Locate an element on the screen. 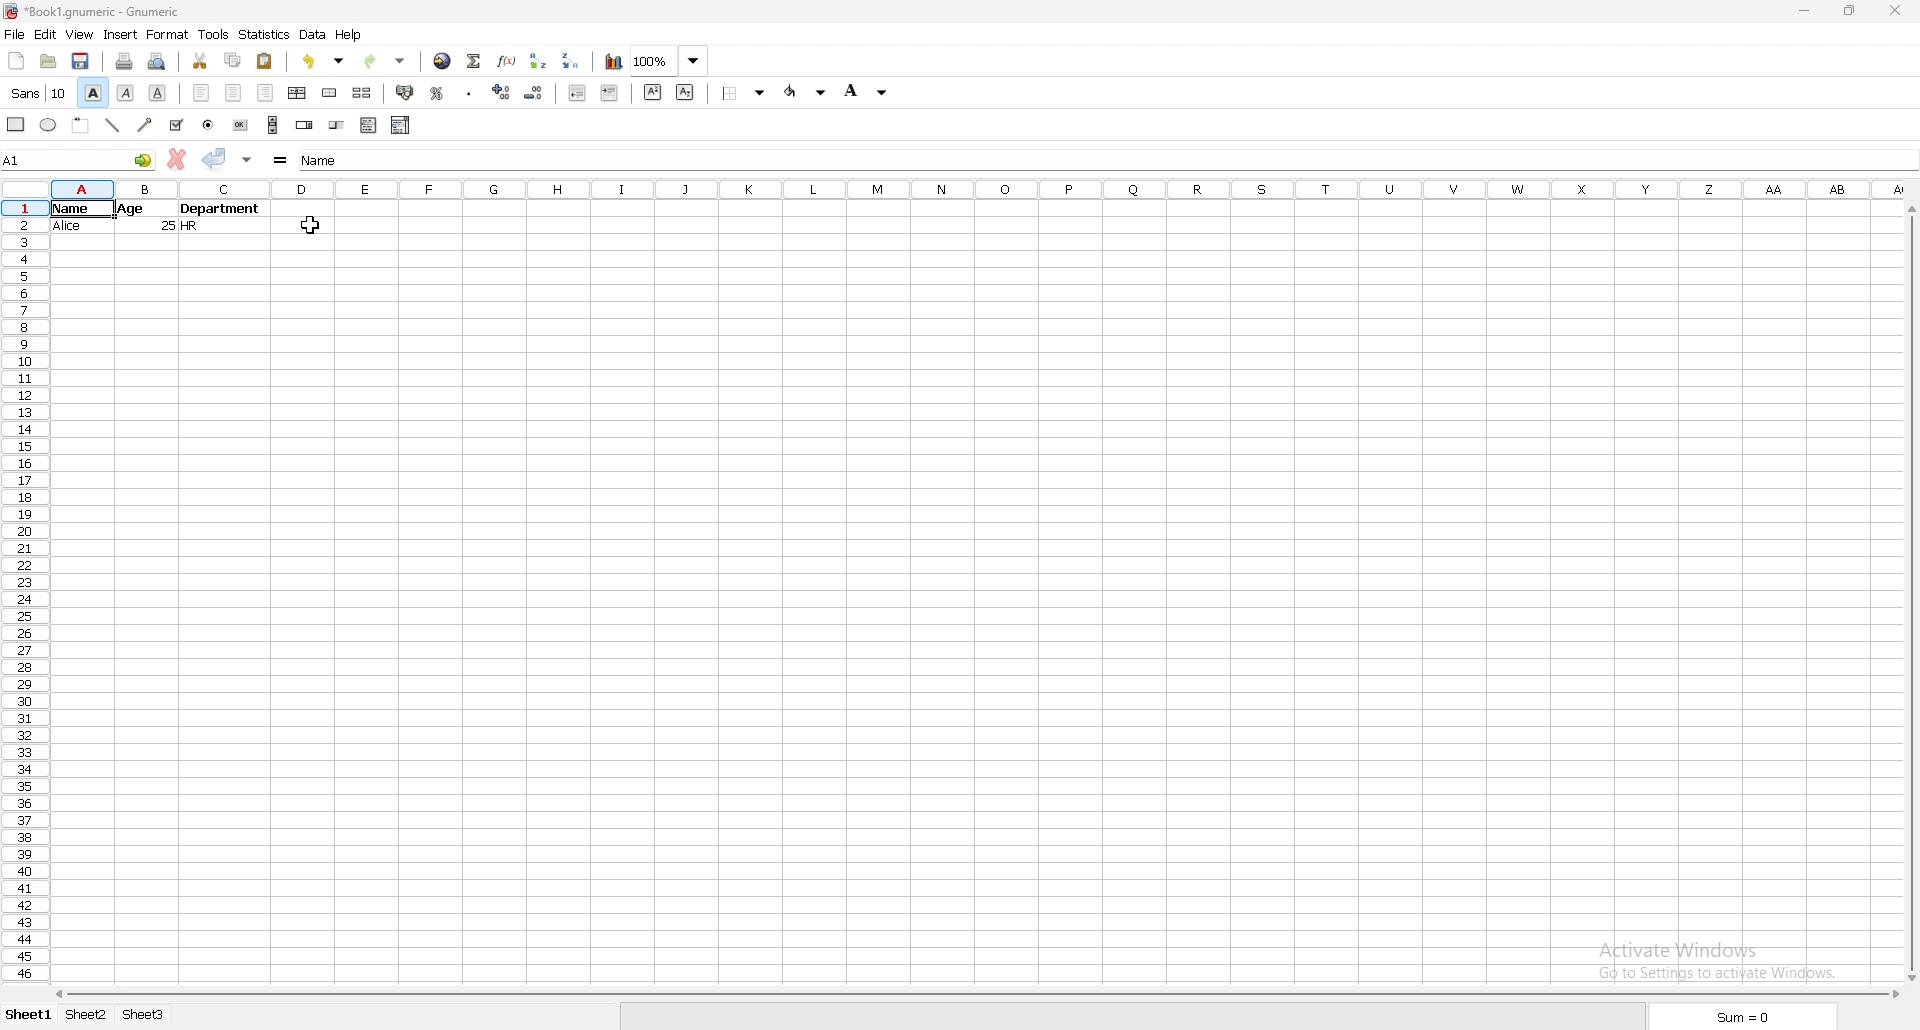 The image size is (1920, 1030). print is located at coordinates (125, 61).